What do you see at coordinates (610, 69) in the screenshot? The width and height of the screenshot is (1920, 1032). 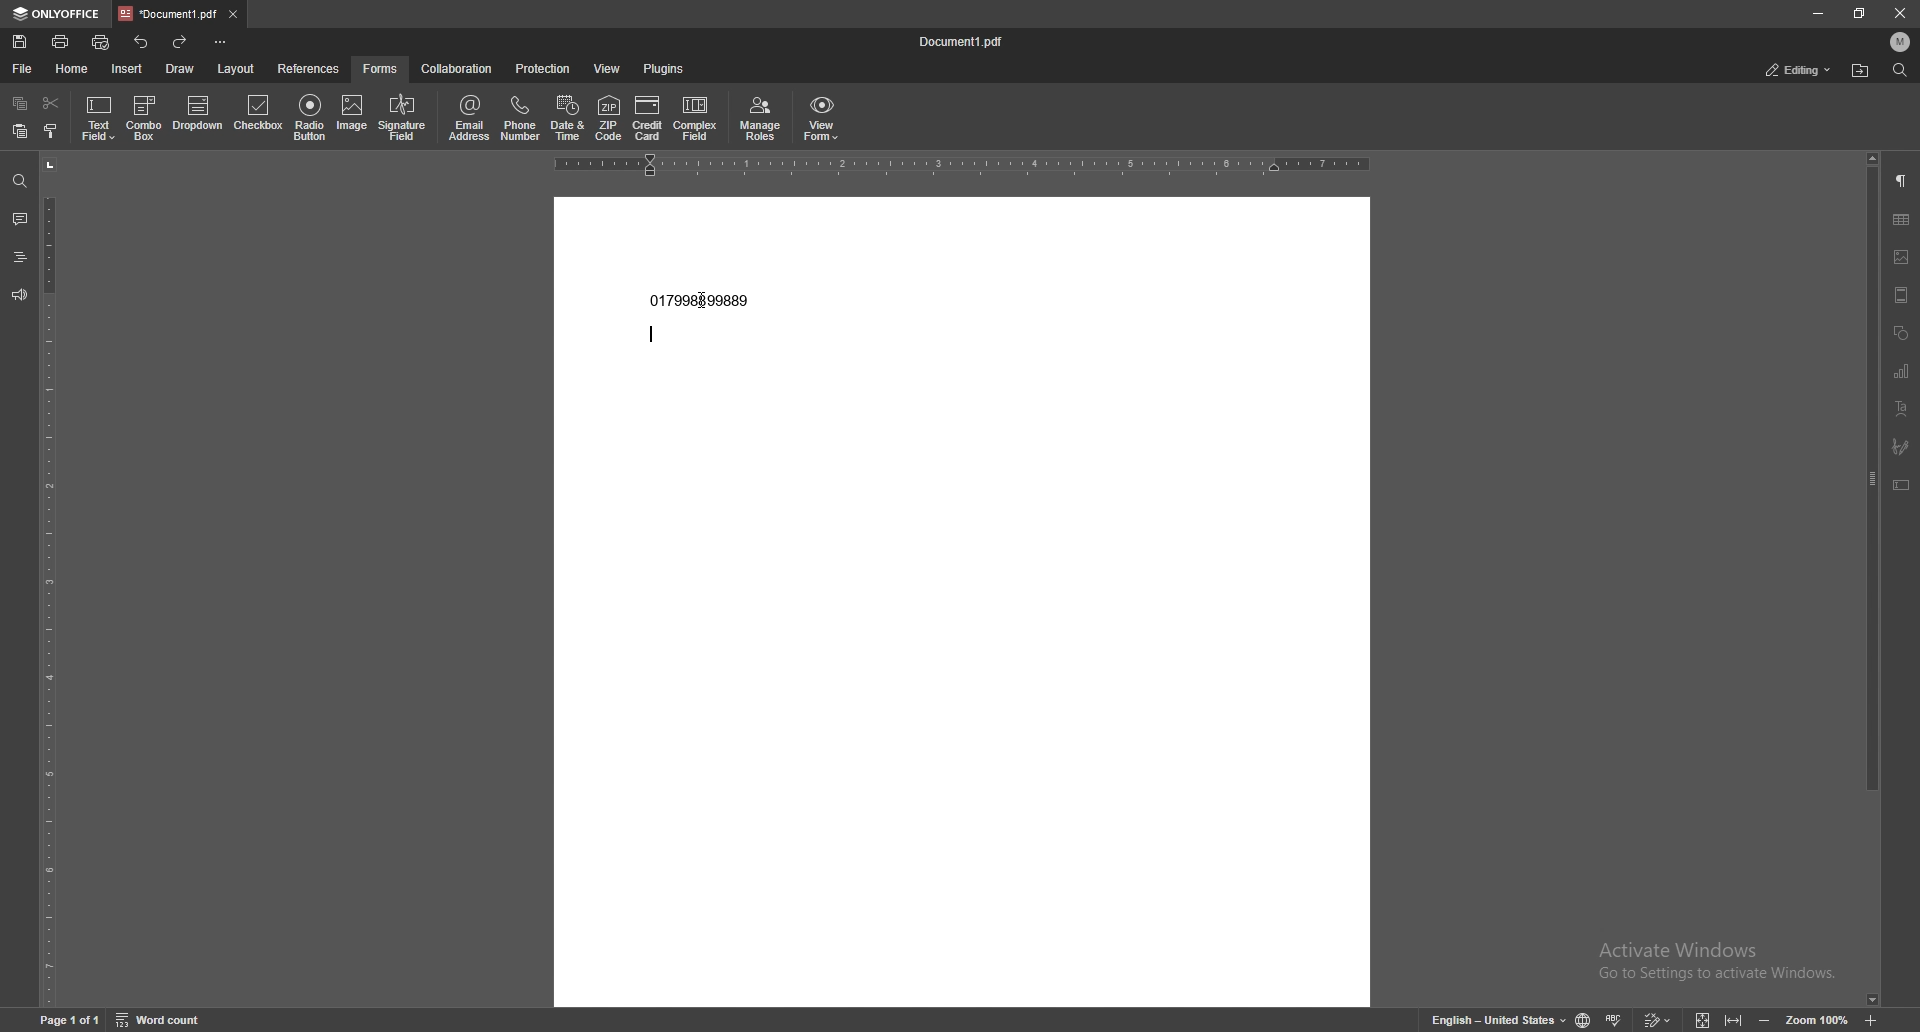 I see `view` at bounding box center [610, 69].